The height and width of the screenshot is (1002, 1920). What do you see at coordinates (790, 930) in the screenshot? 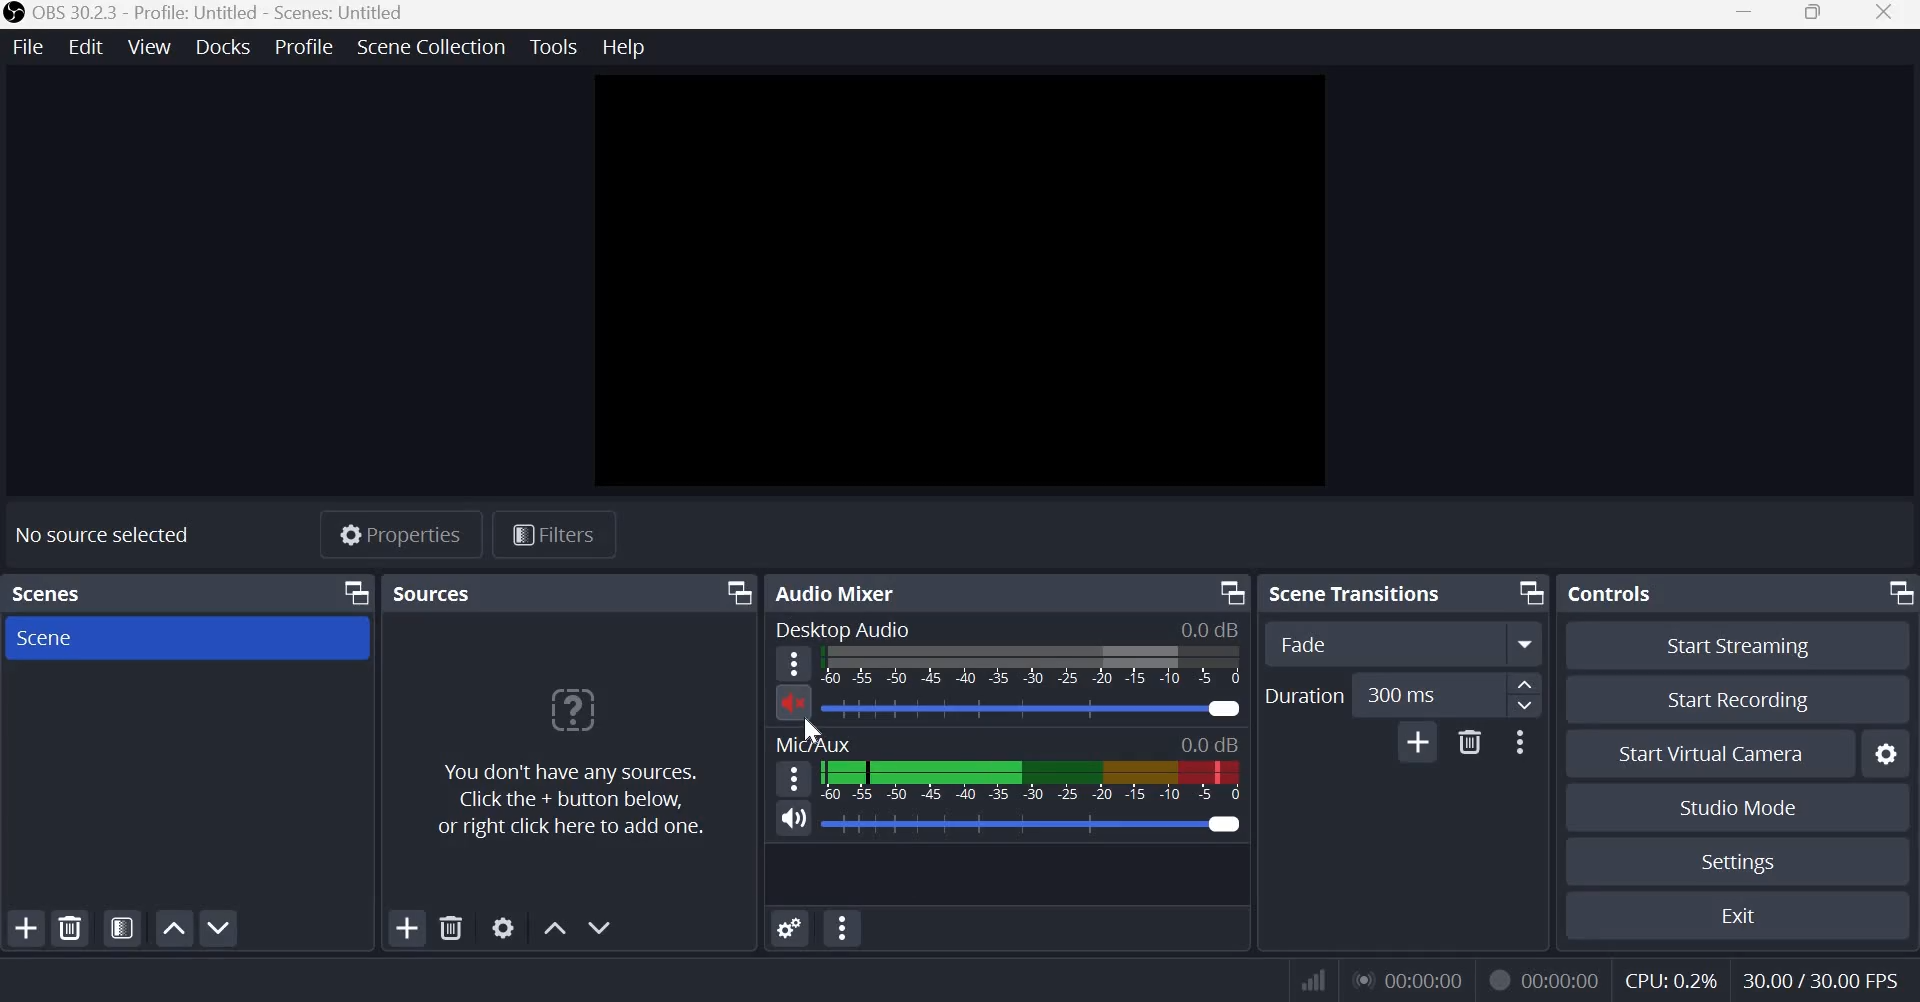
I see `Audio Mixer Menu` at bounding box center [790, 930].